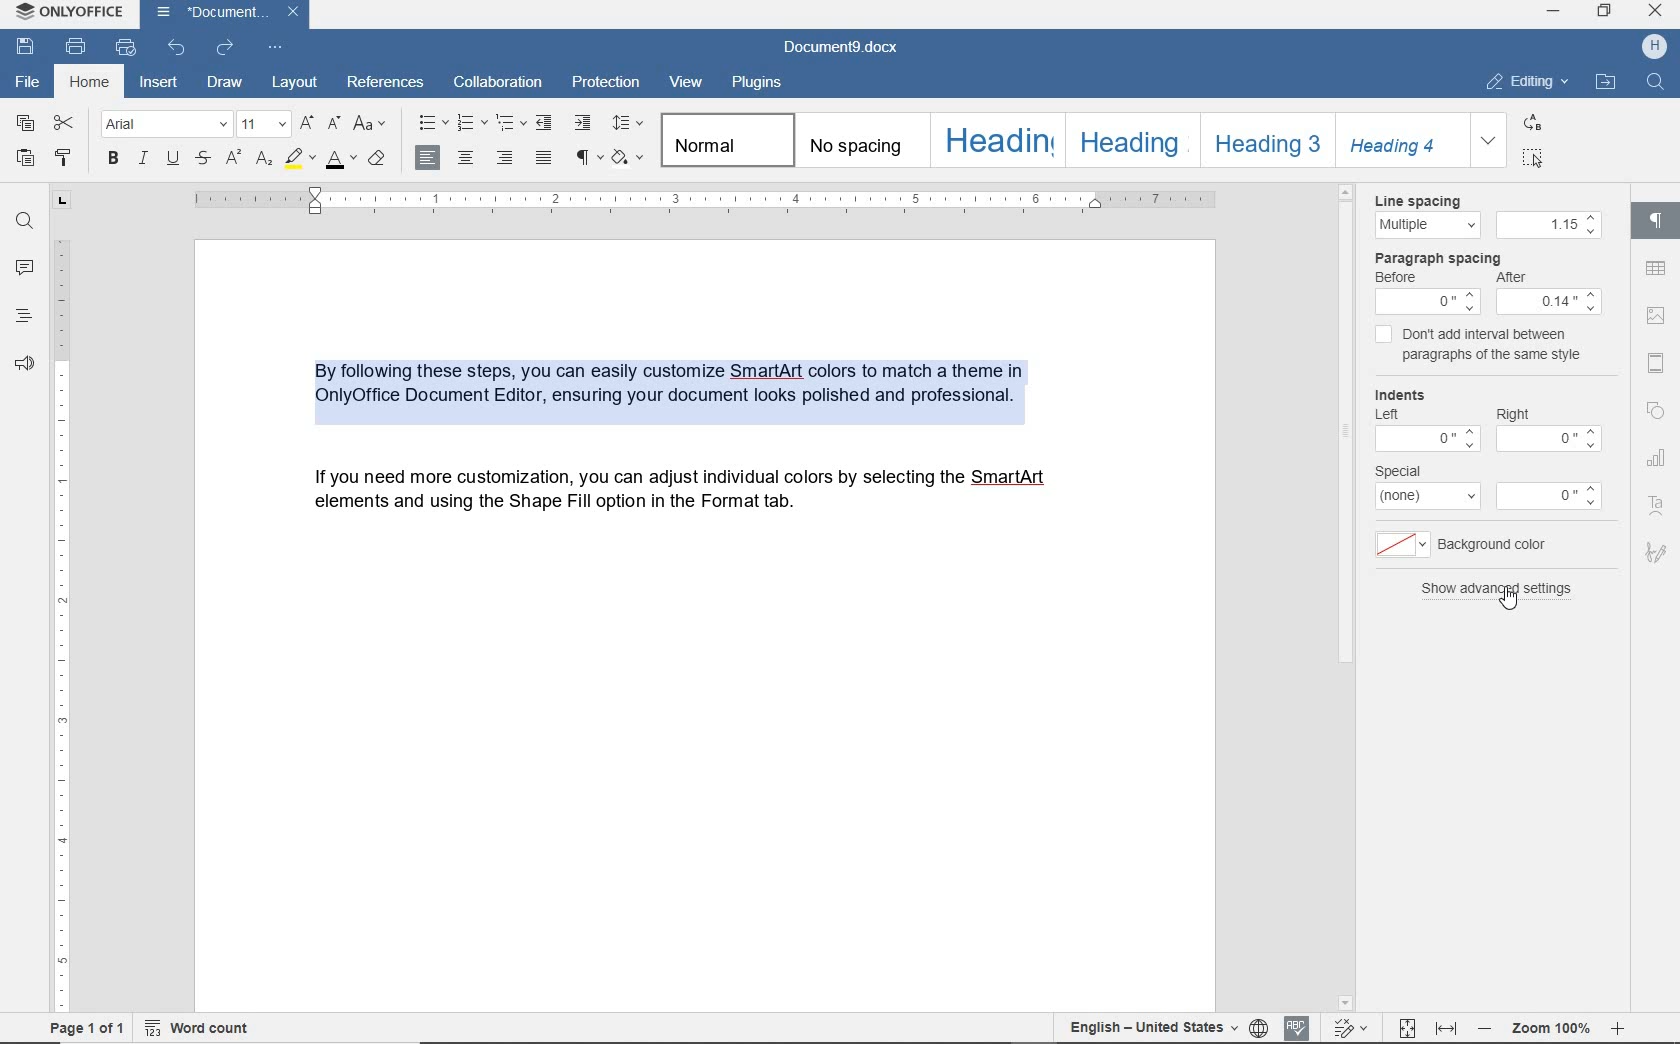 The image size is (1680, 1044). What do you see at coordinates (335, 122) in the screenshot?
I see `decrement font size` at bounding box center [335, 122].